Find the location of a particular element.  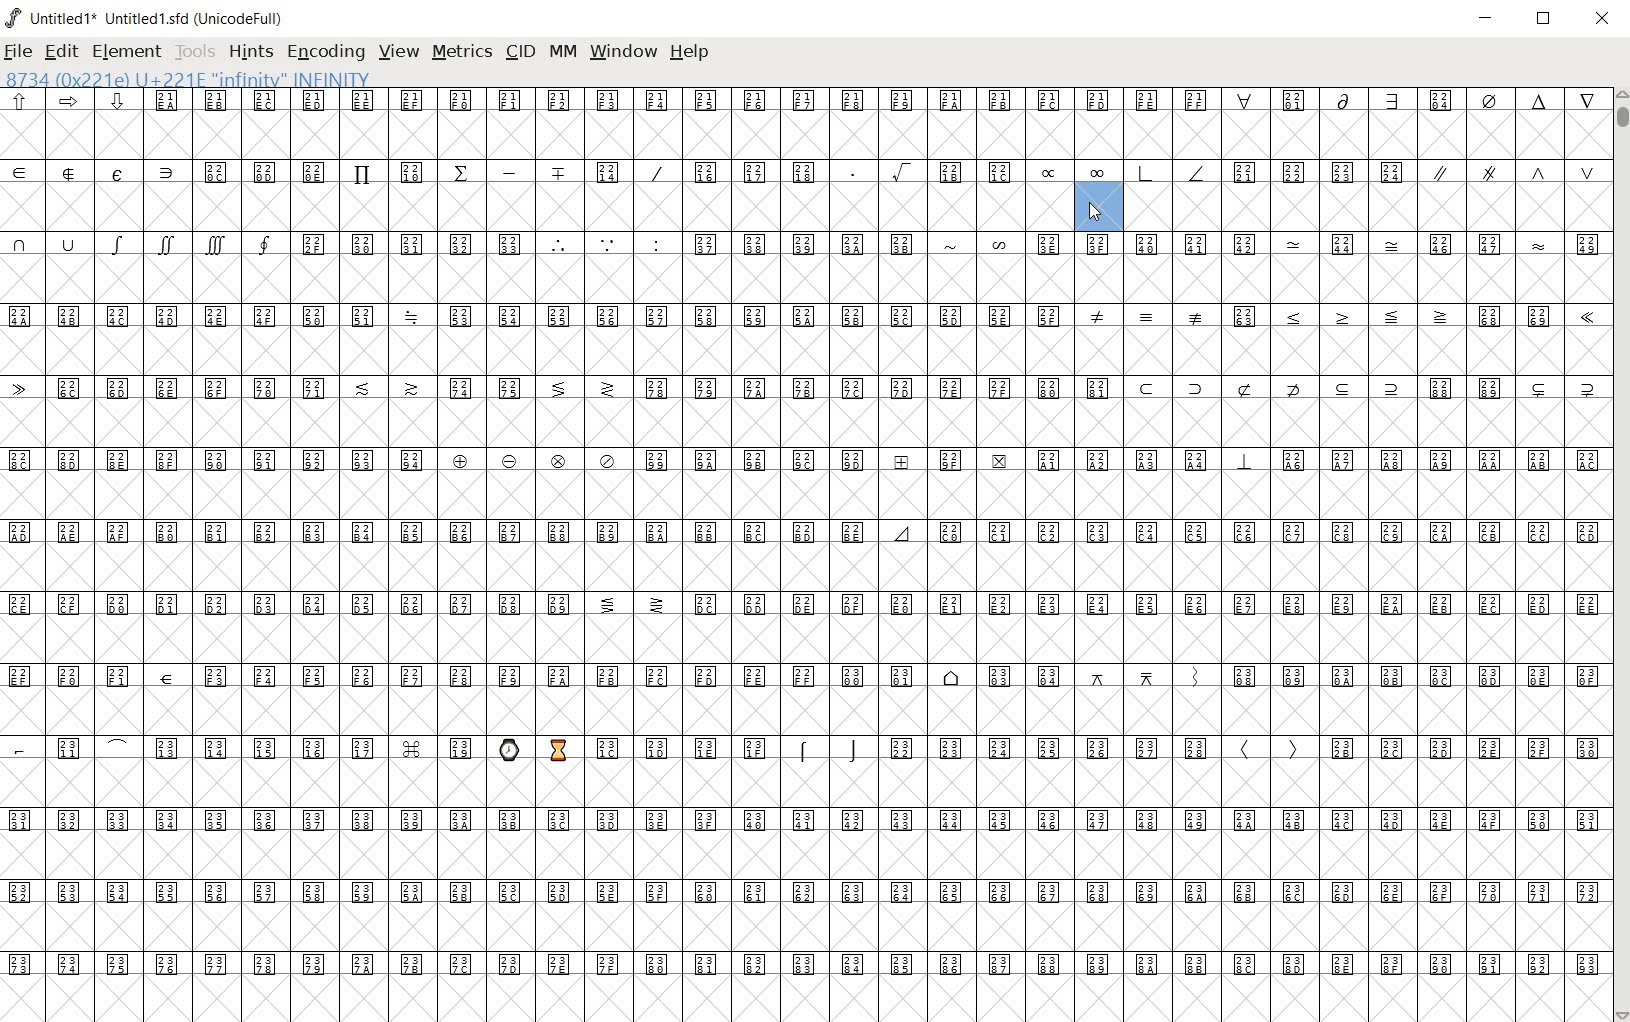

Unicode code points is located at coordinates (804, 387).